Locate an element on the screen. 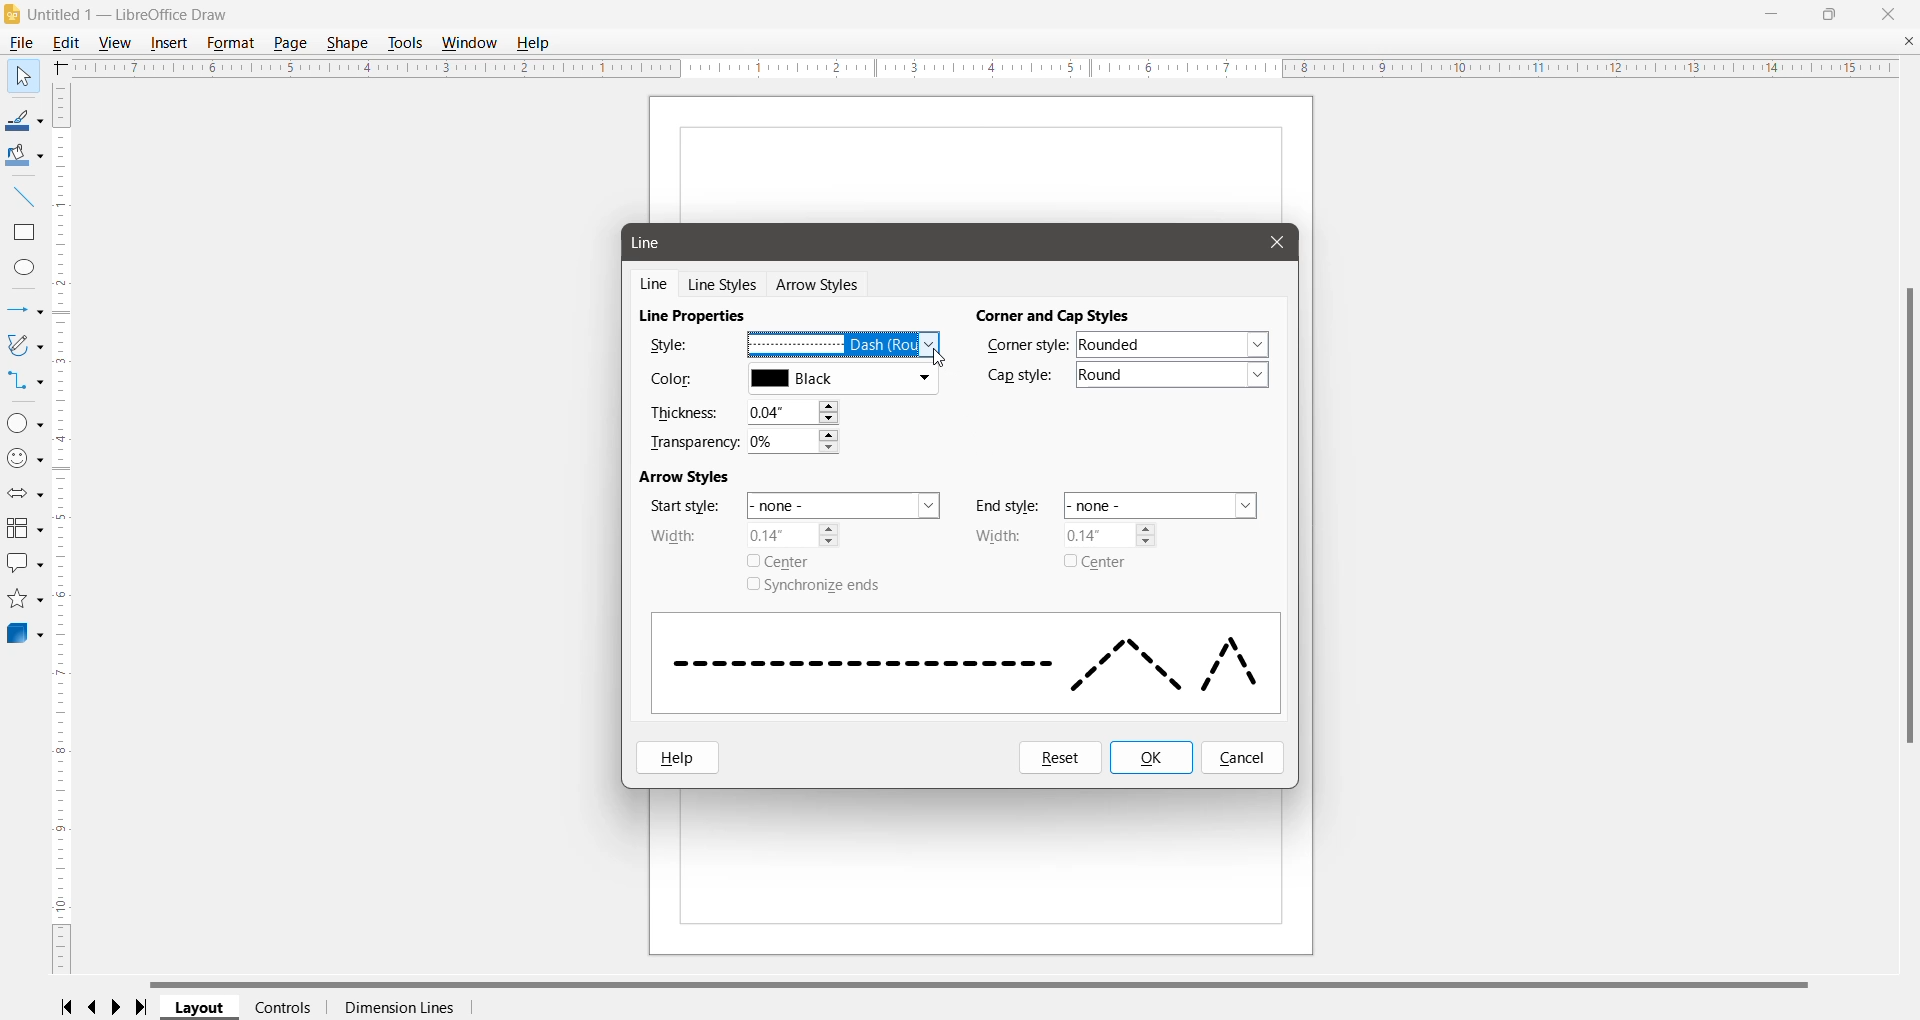  Document Title - Application Name is located at coordinates (137, 15).